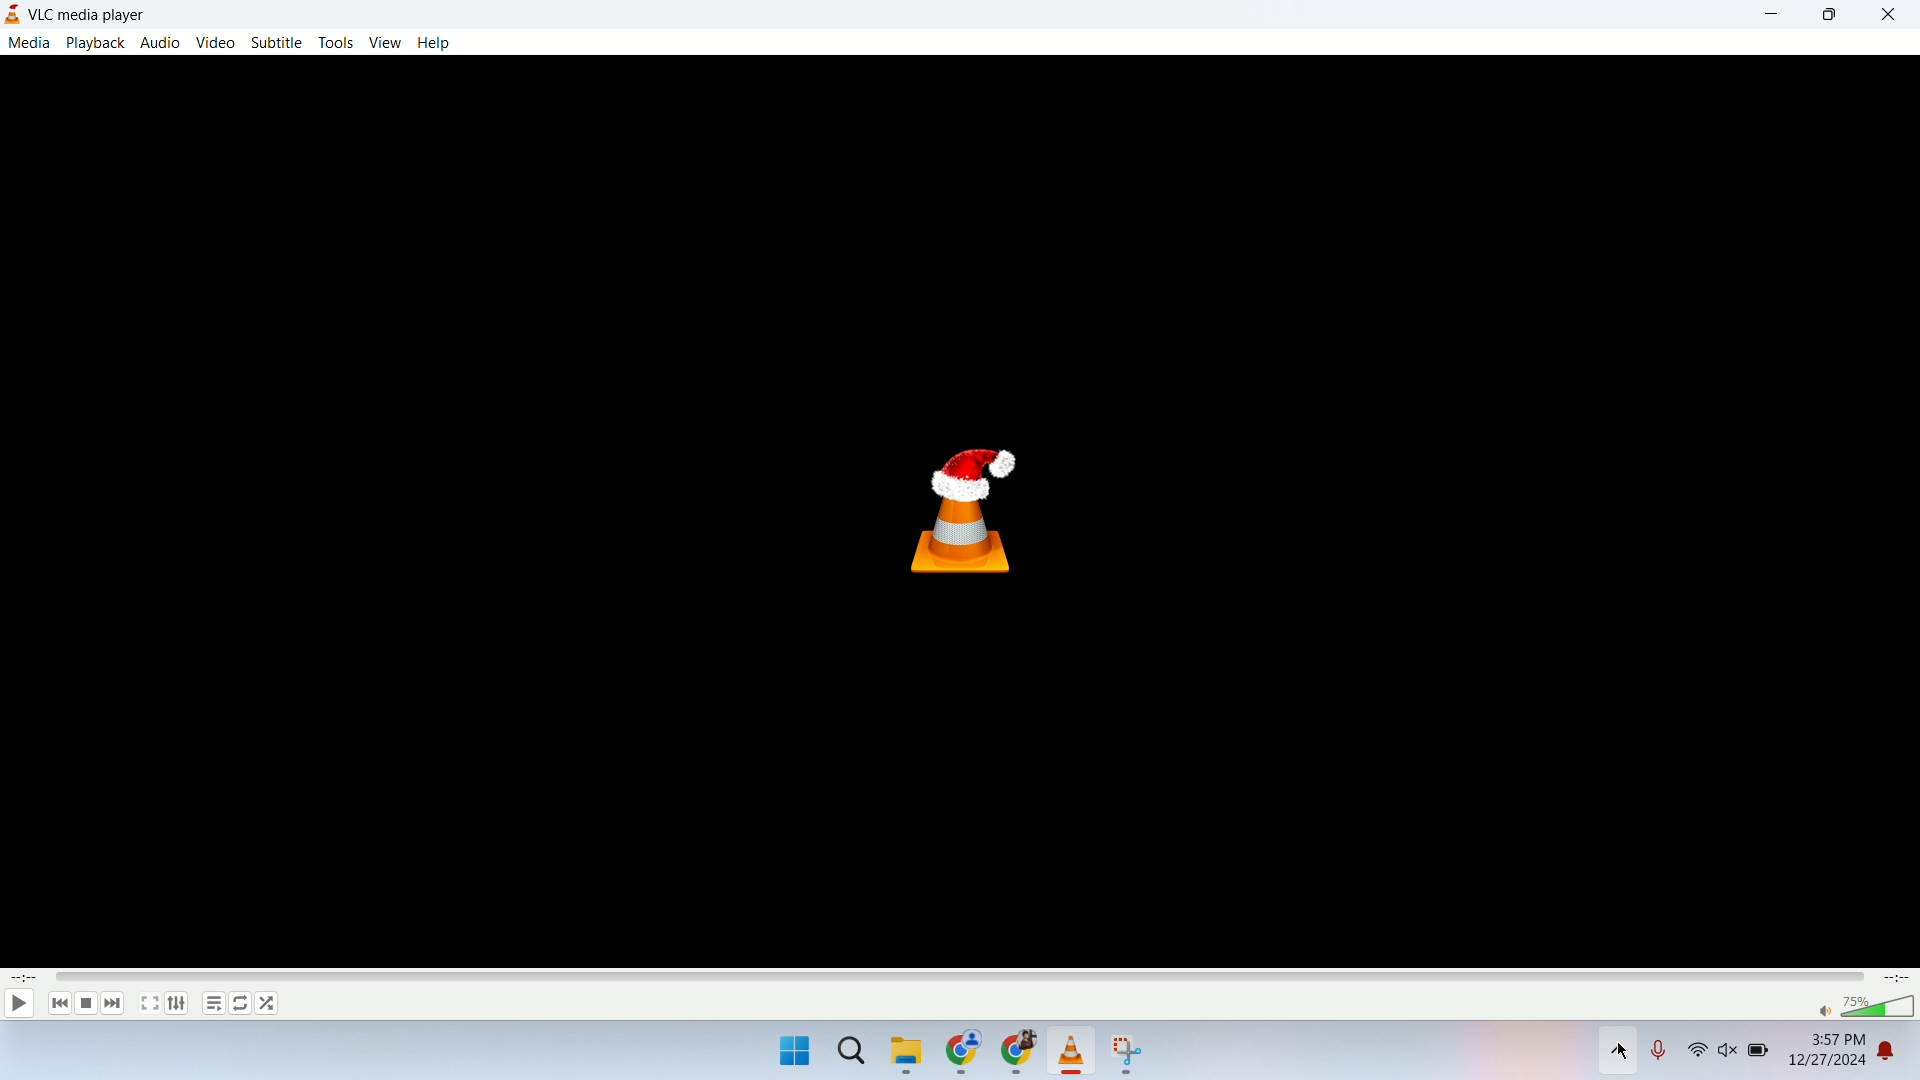 This screenshot has width=1920, height=1080. I want to click on progress bar, so click(961, 977).